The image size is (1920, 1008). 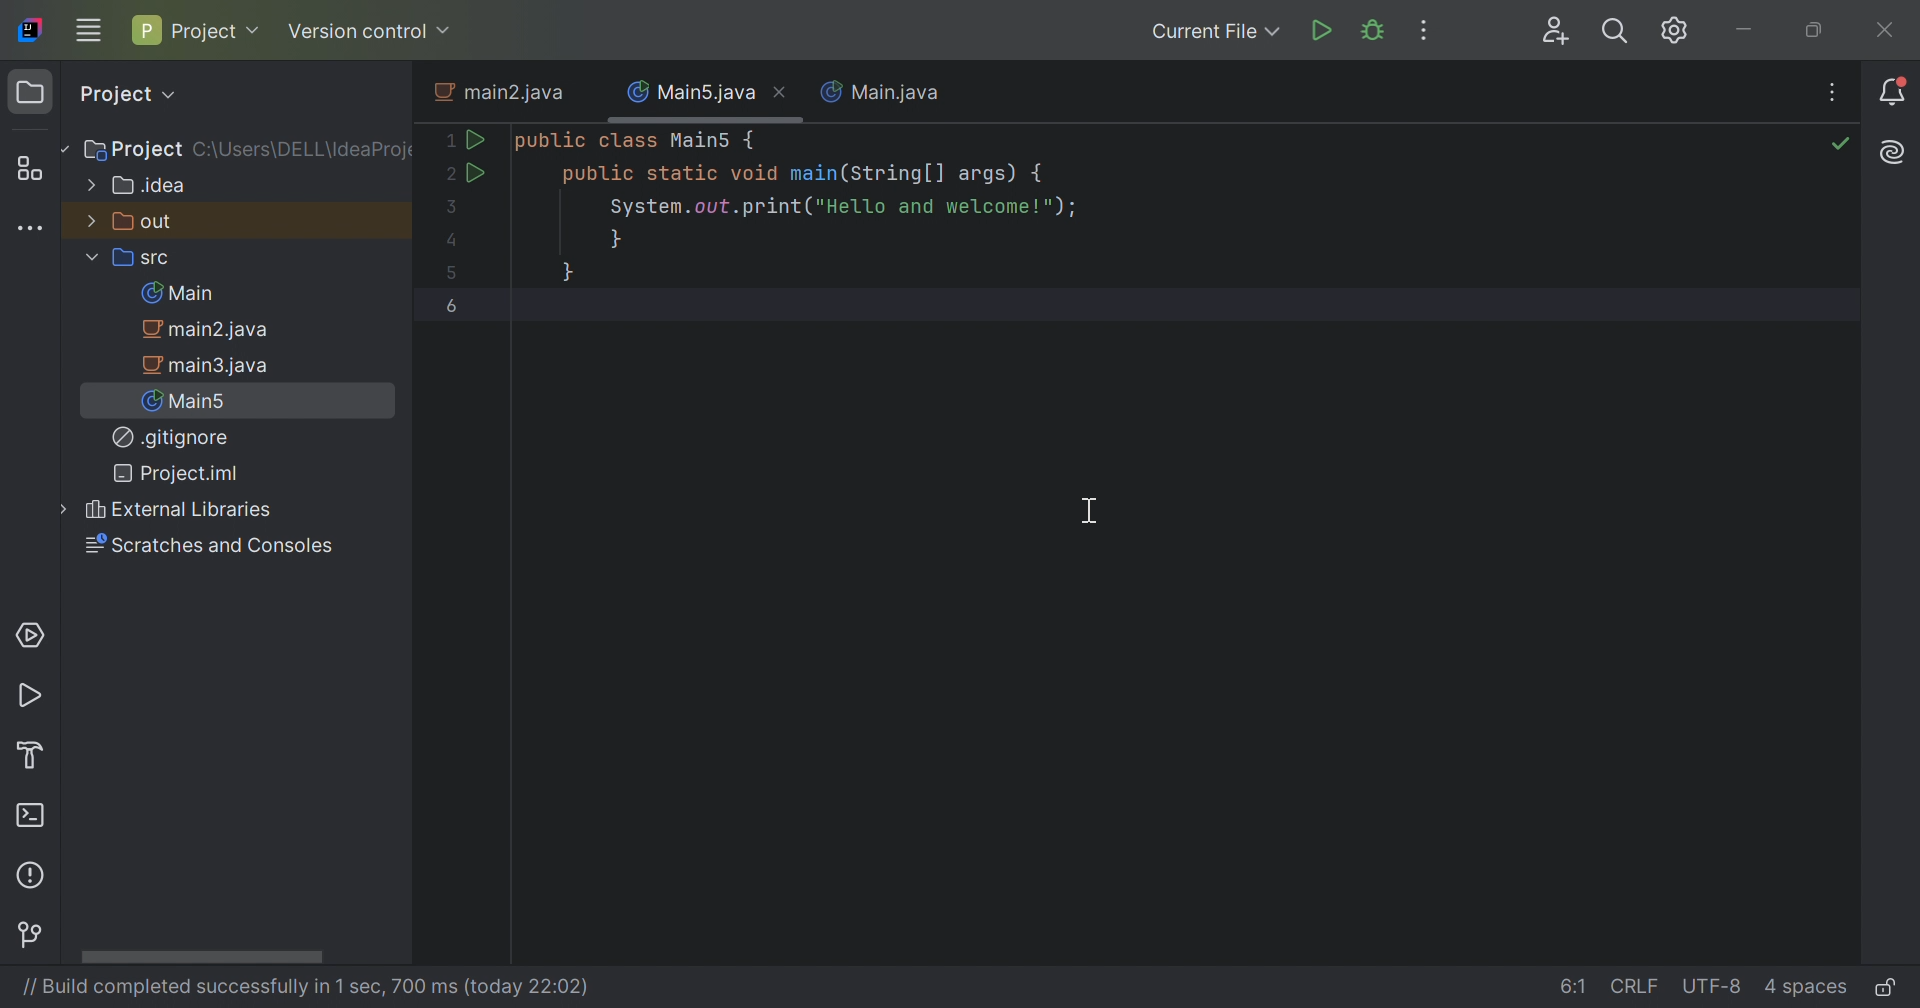 What do you see at coordinates (369, 33) in the screenshot?
I see `Version control` at bounding box center [369, 33].